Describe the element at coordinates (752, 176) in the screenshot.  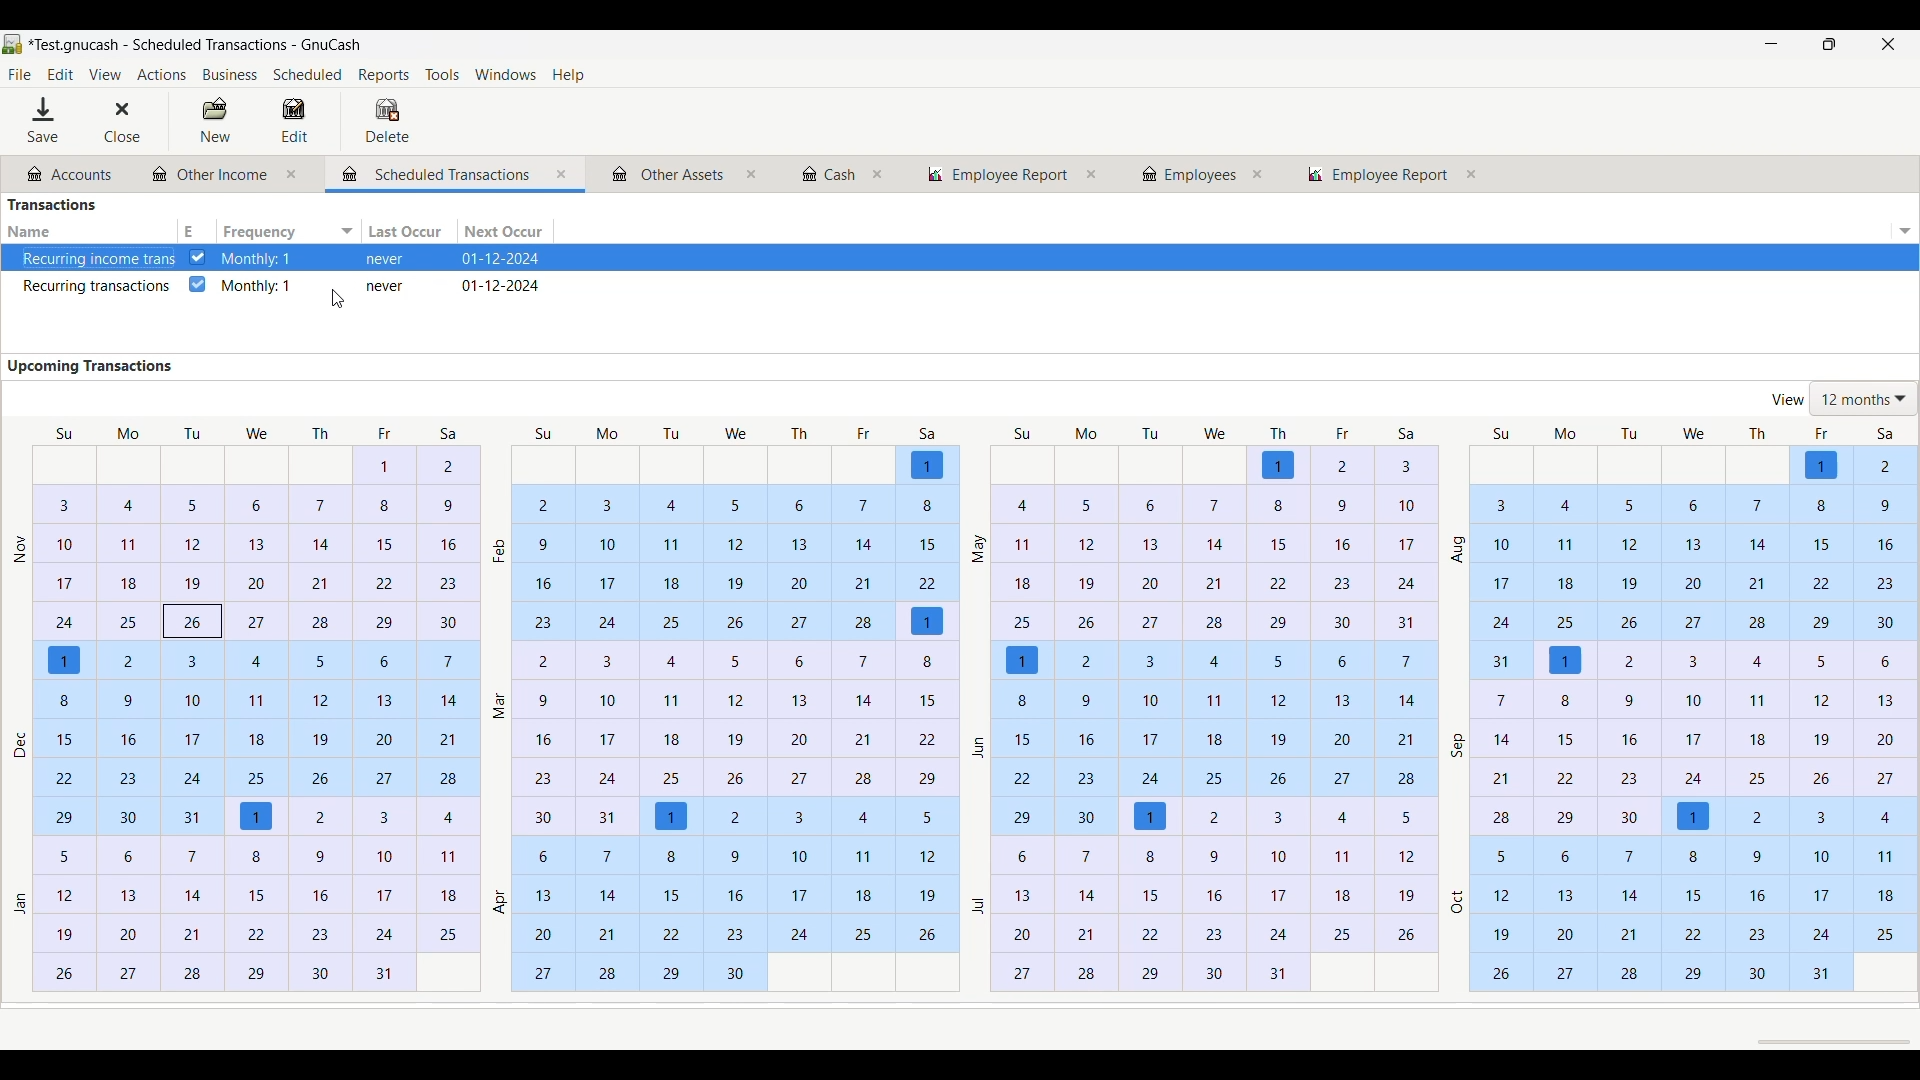
I see `close` at that location.